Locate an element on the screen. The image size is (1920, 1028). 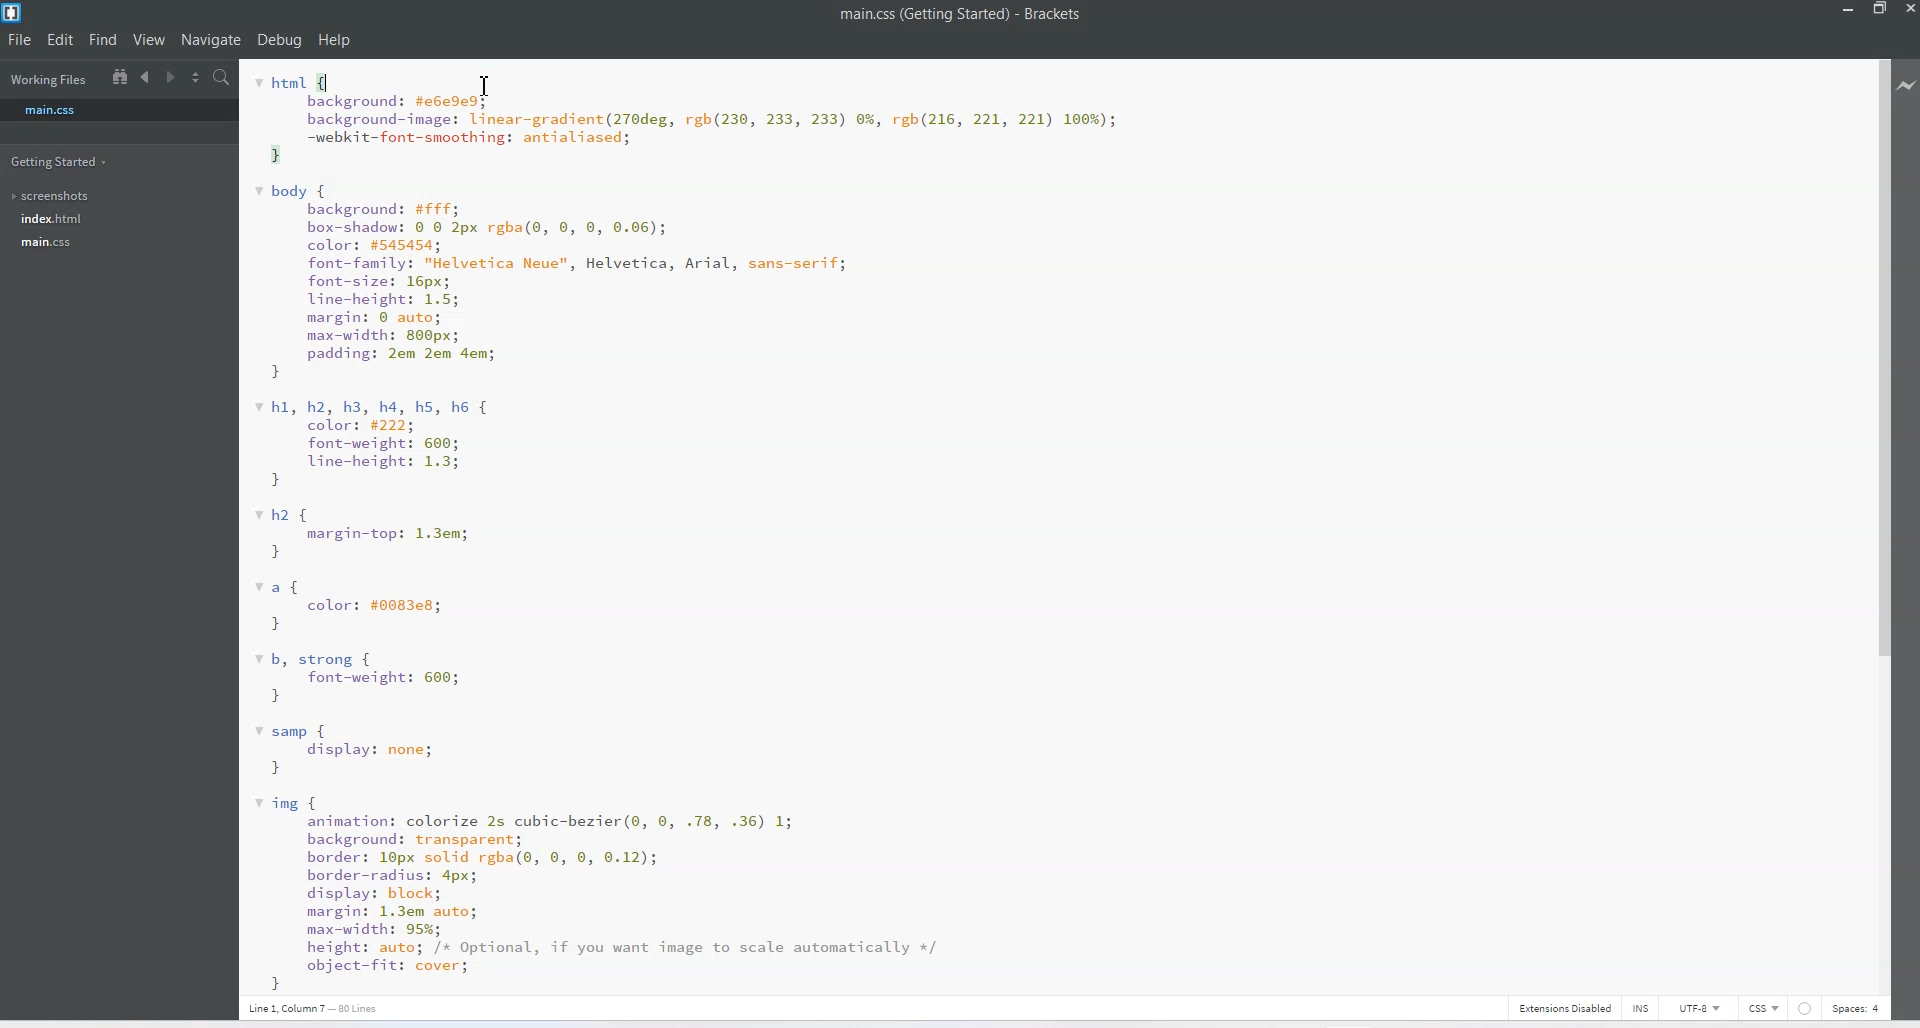
Edit is located at coordinates (61, 40).